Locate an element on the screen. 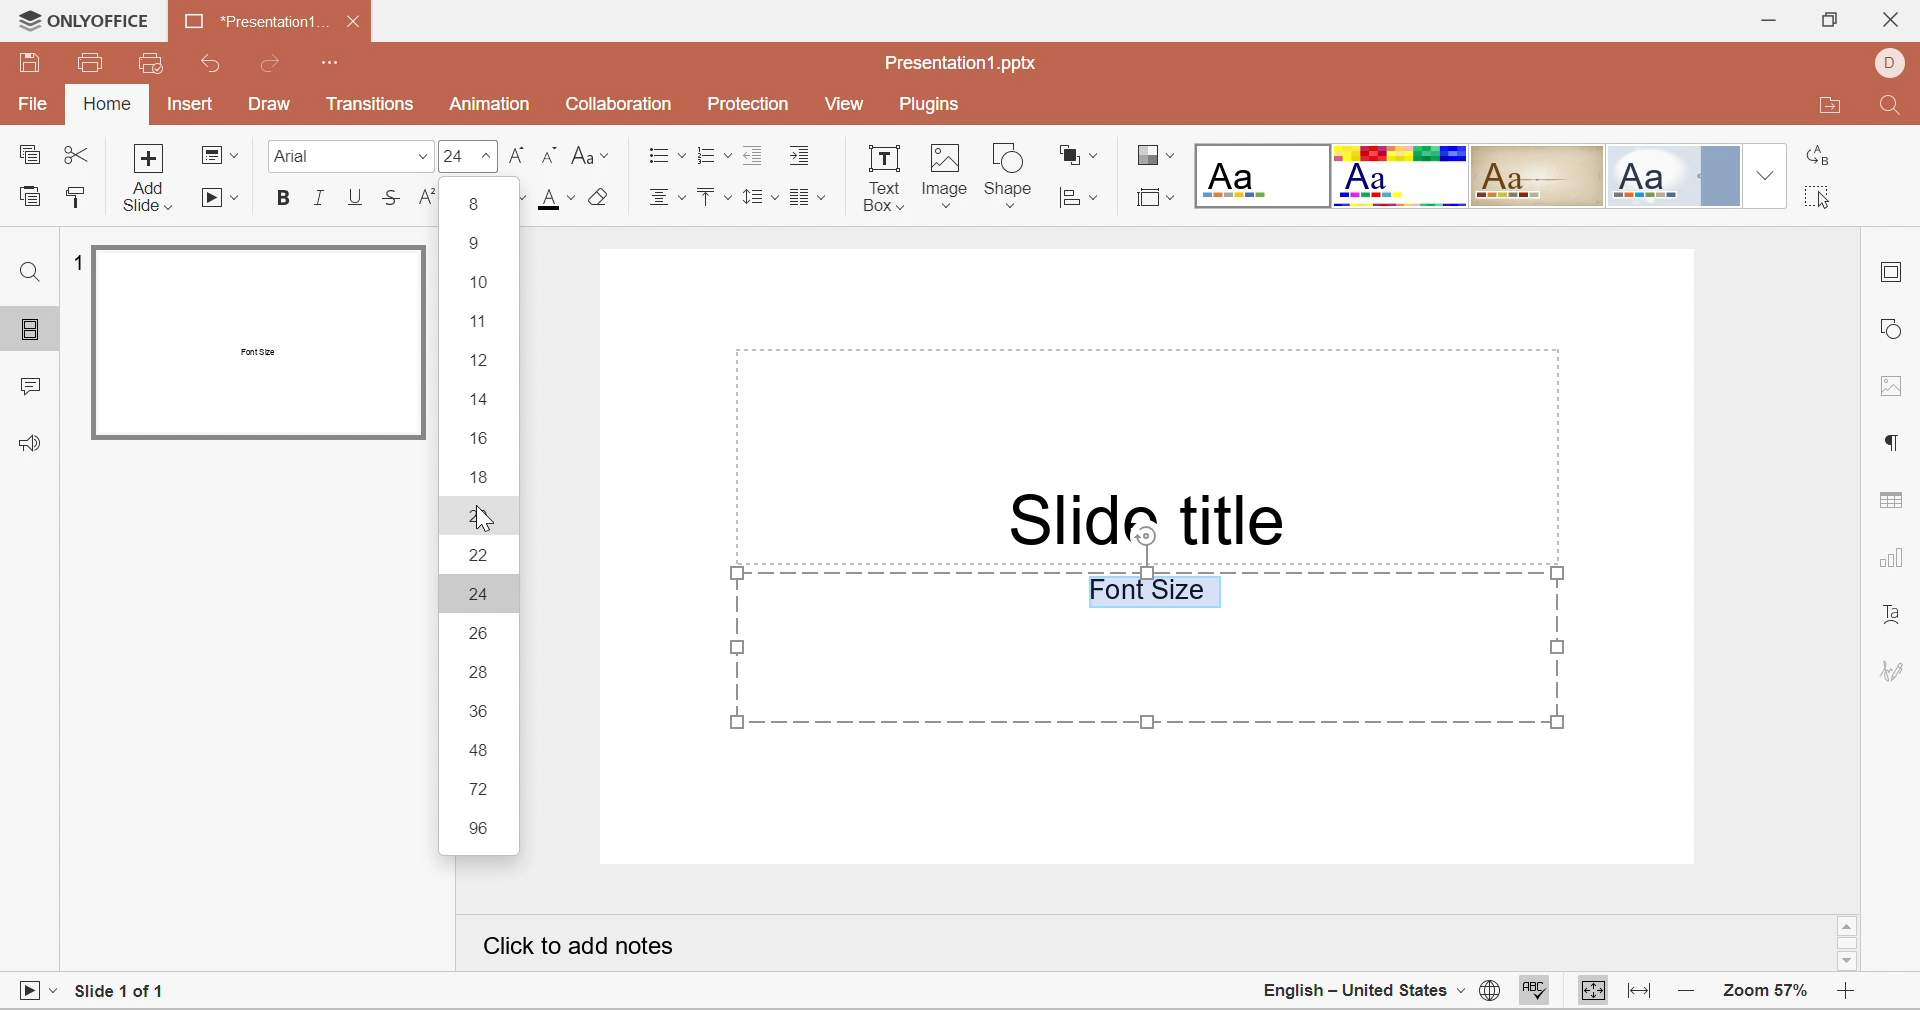  Numbering is located at coordinates (711, 155).